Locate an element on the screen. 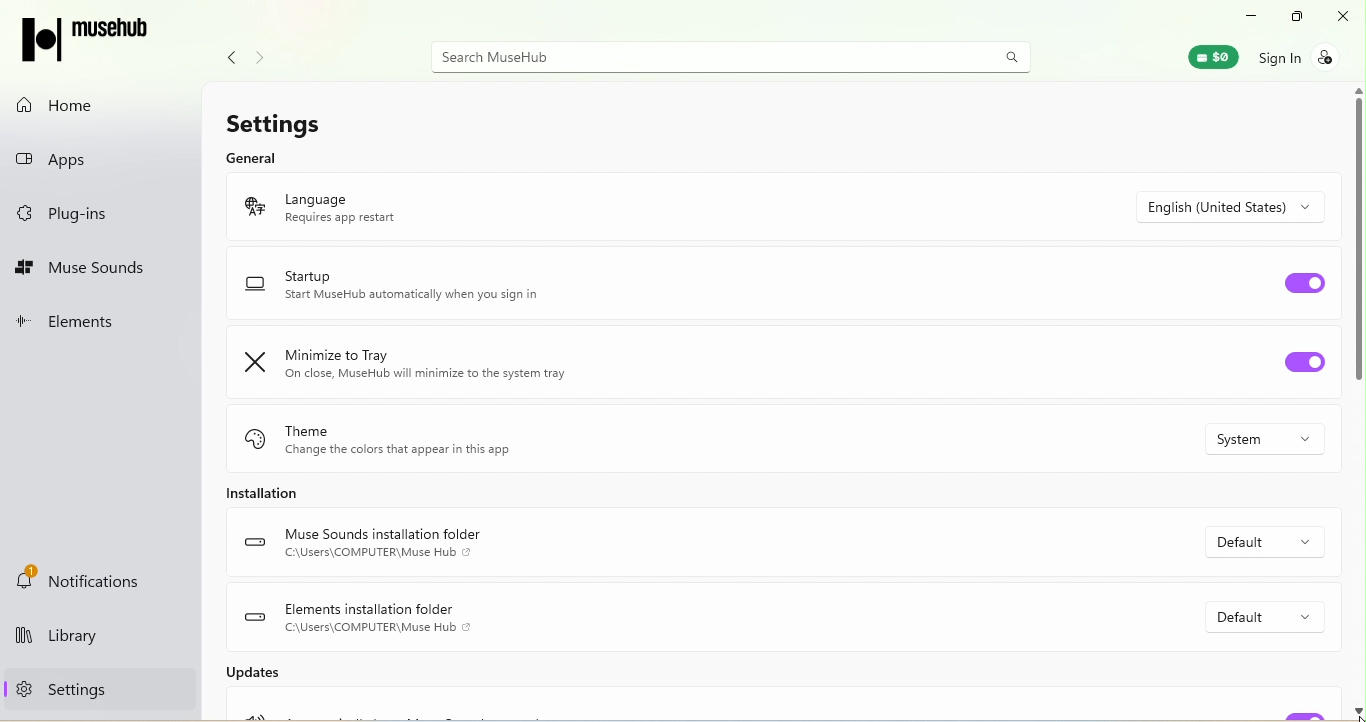 The image size is (1366, 722). Icon is located at coordinates (255, 285).